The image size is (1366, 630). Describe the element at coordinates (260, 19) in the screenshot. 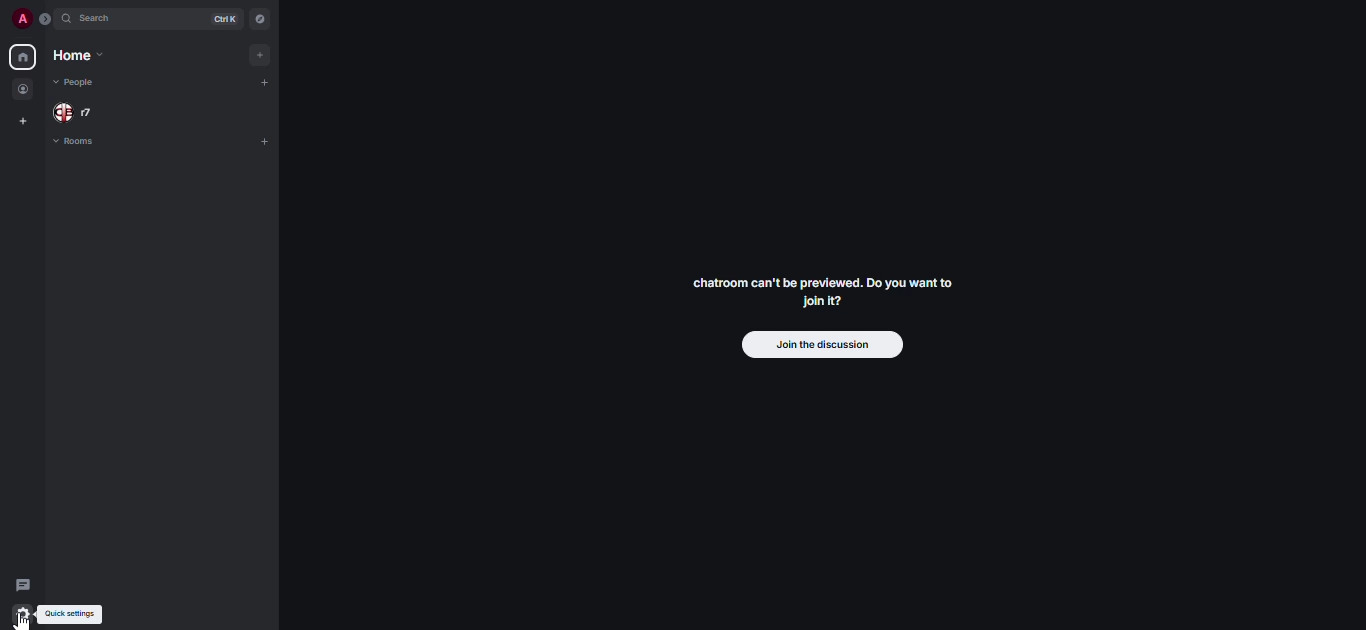

I see `navigator` at that location.